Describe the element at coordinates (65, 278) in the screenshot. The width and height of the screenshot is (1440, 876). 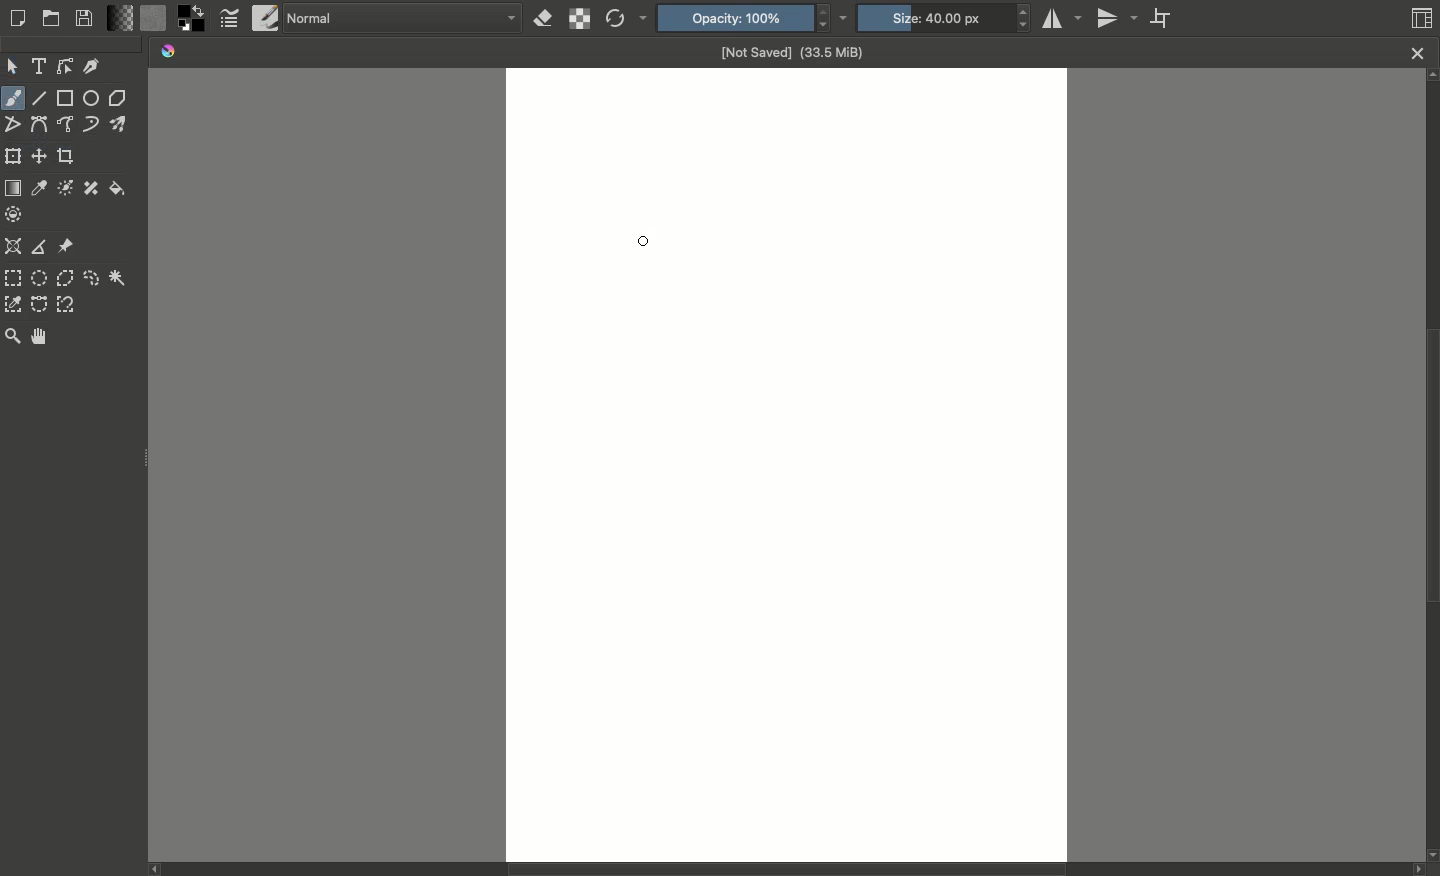
I see `Polygonal selection tool` at that location.